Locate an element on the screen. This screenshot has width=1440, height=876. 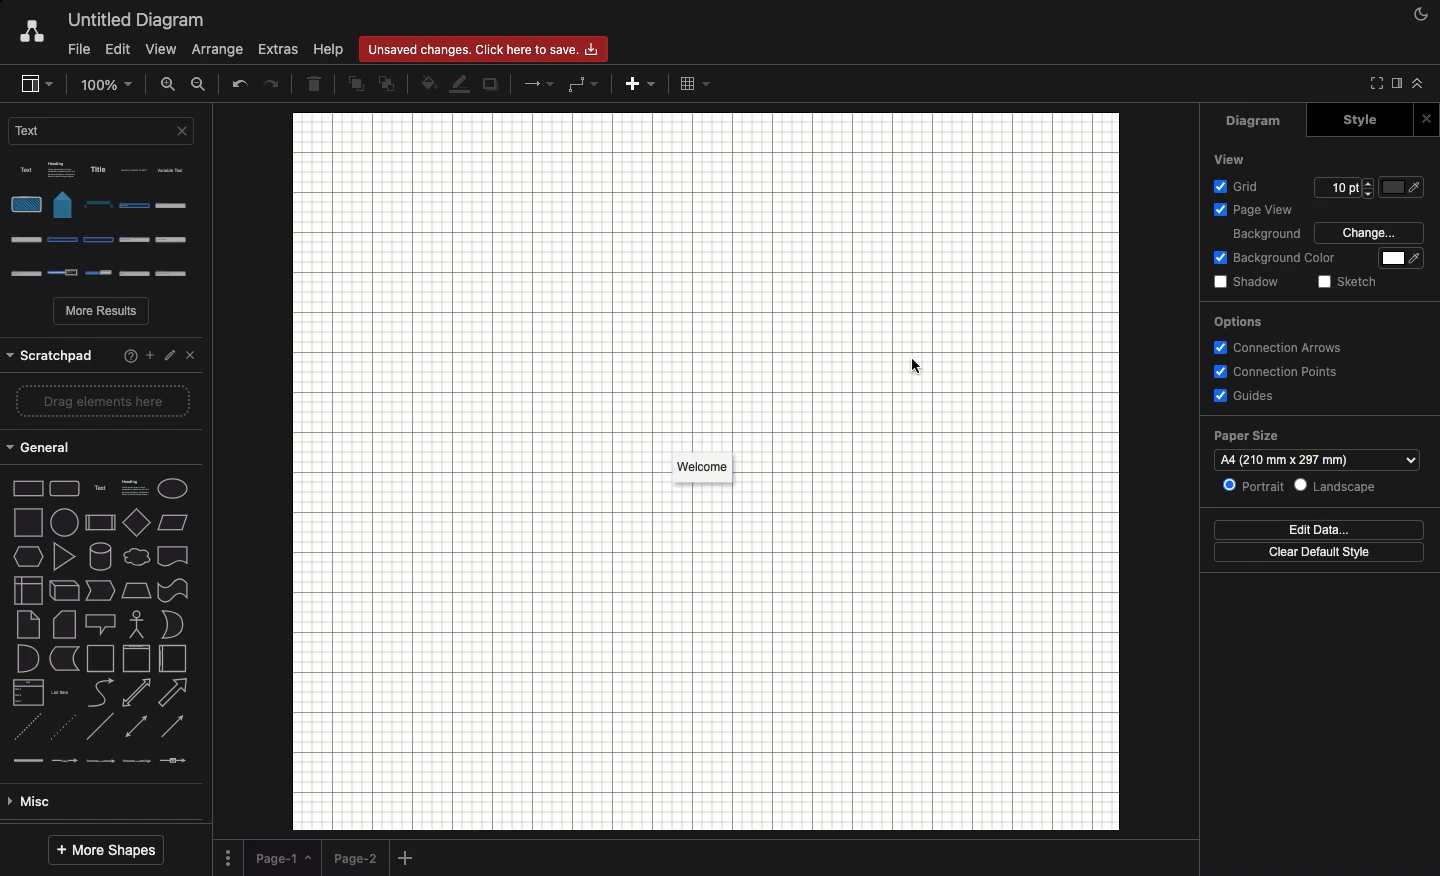
Page 2 is located at coordinates (354, 857).